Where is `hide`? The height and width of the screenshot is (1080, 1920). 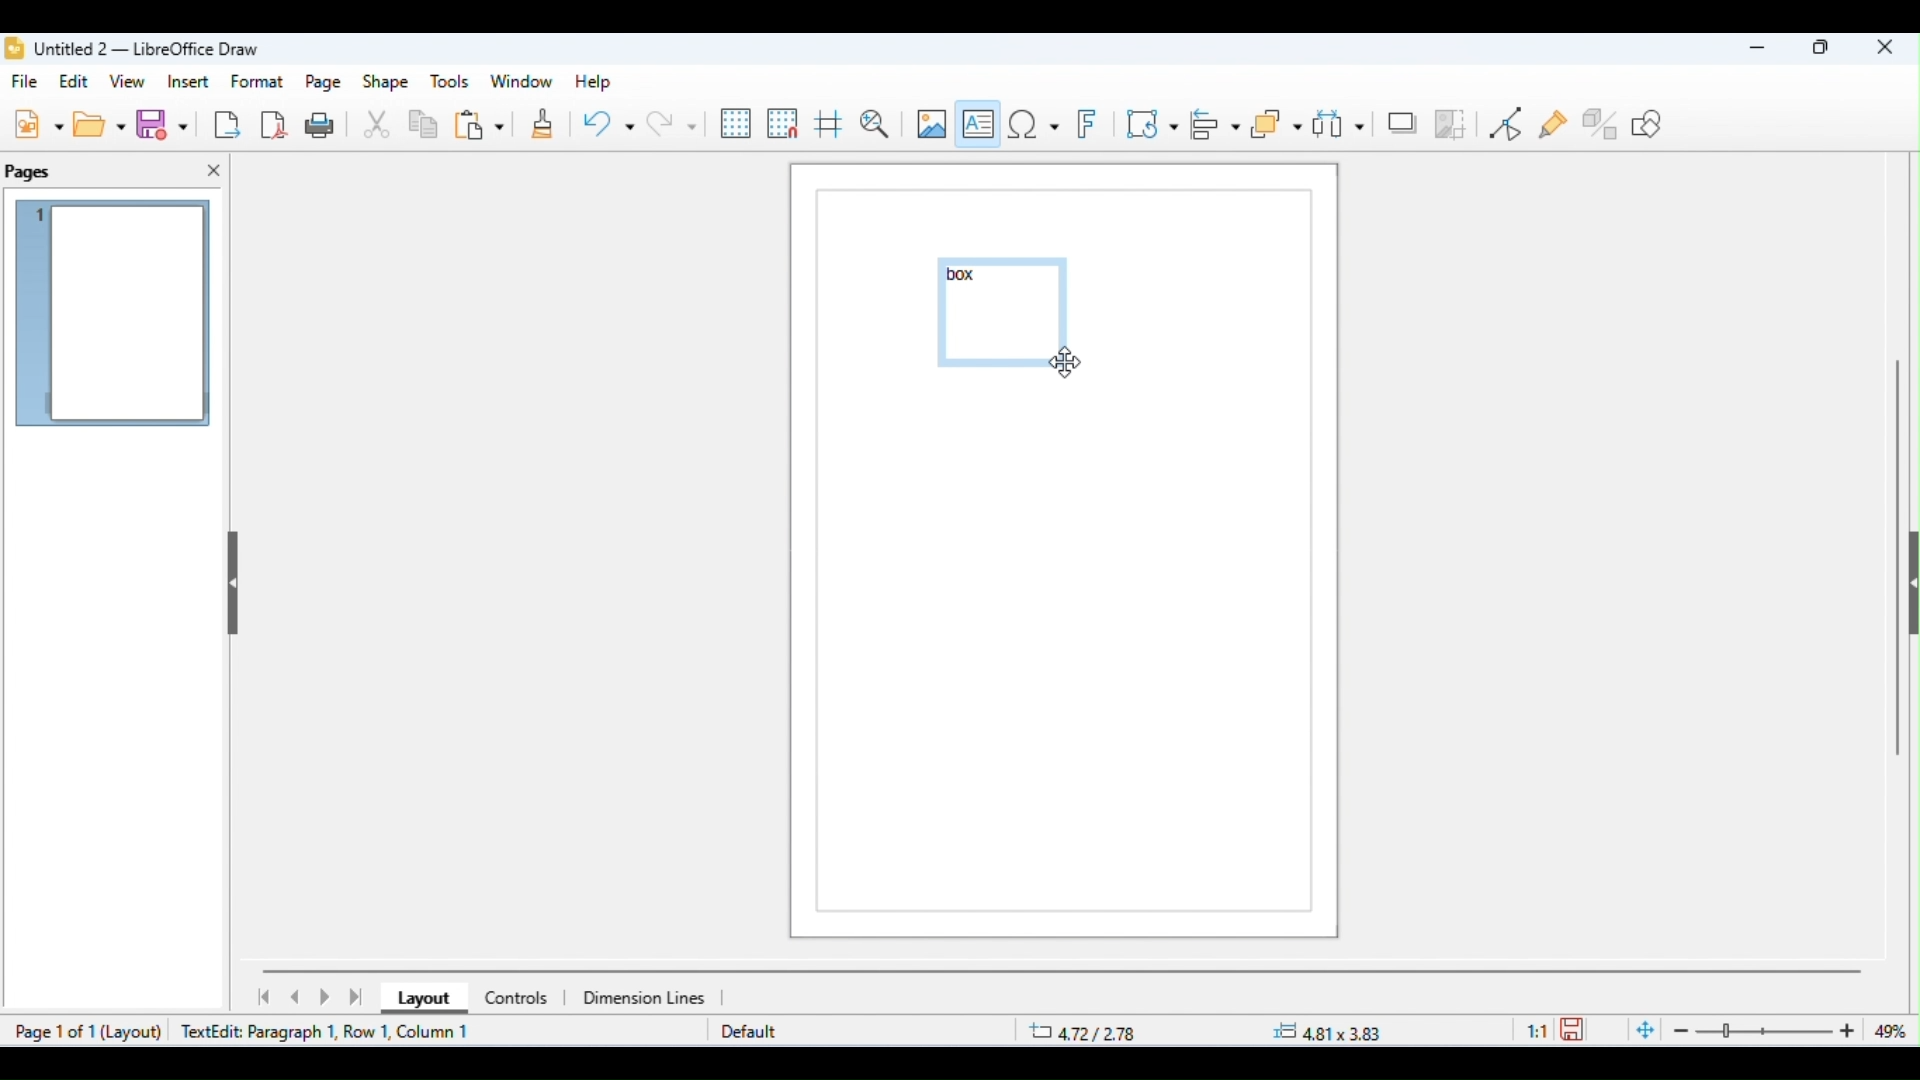 hide is located at coordinates (230, 577).